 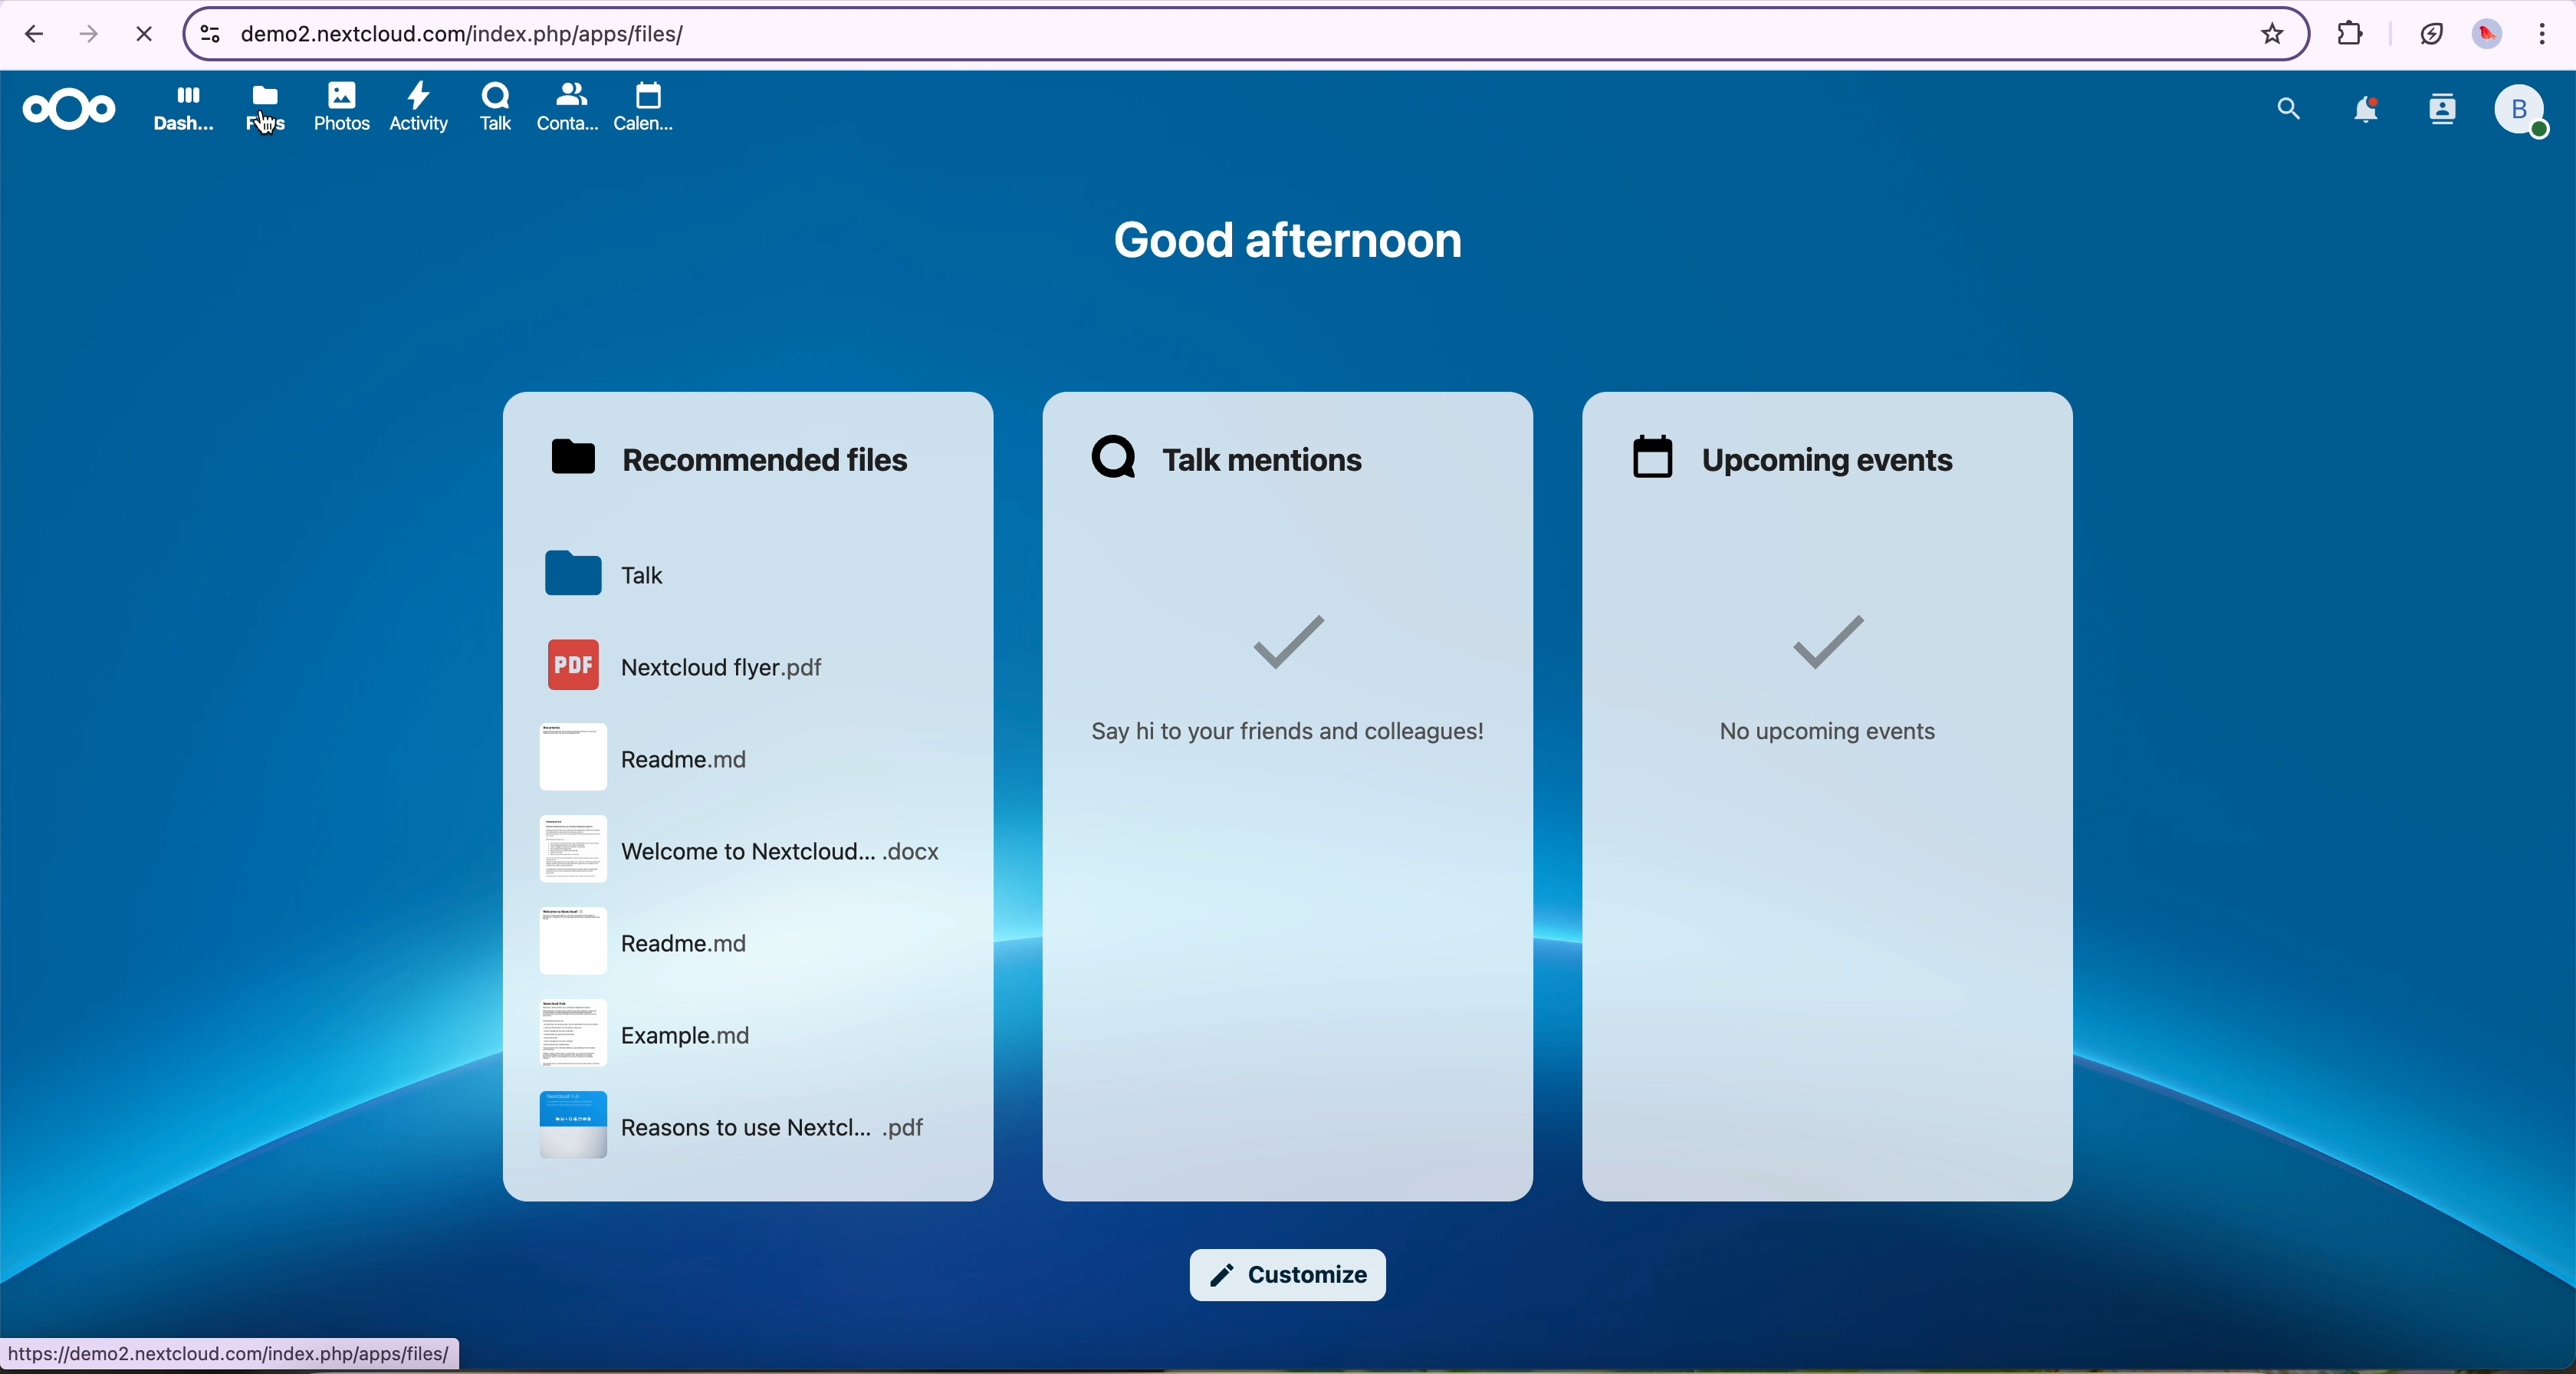 I want to click on controls, so click(x=206, y=30).